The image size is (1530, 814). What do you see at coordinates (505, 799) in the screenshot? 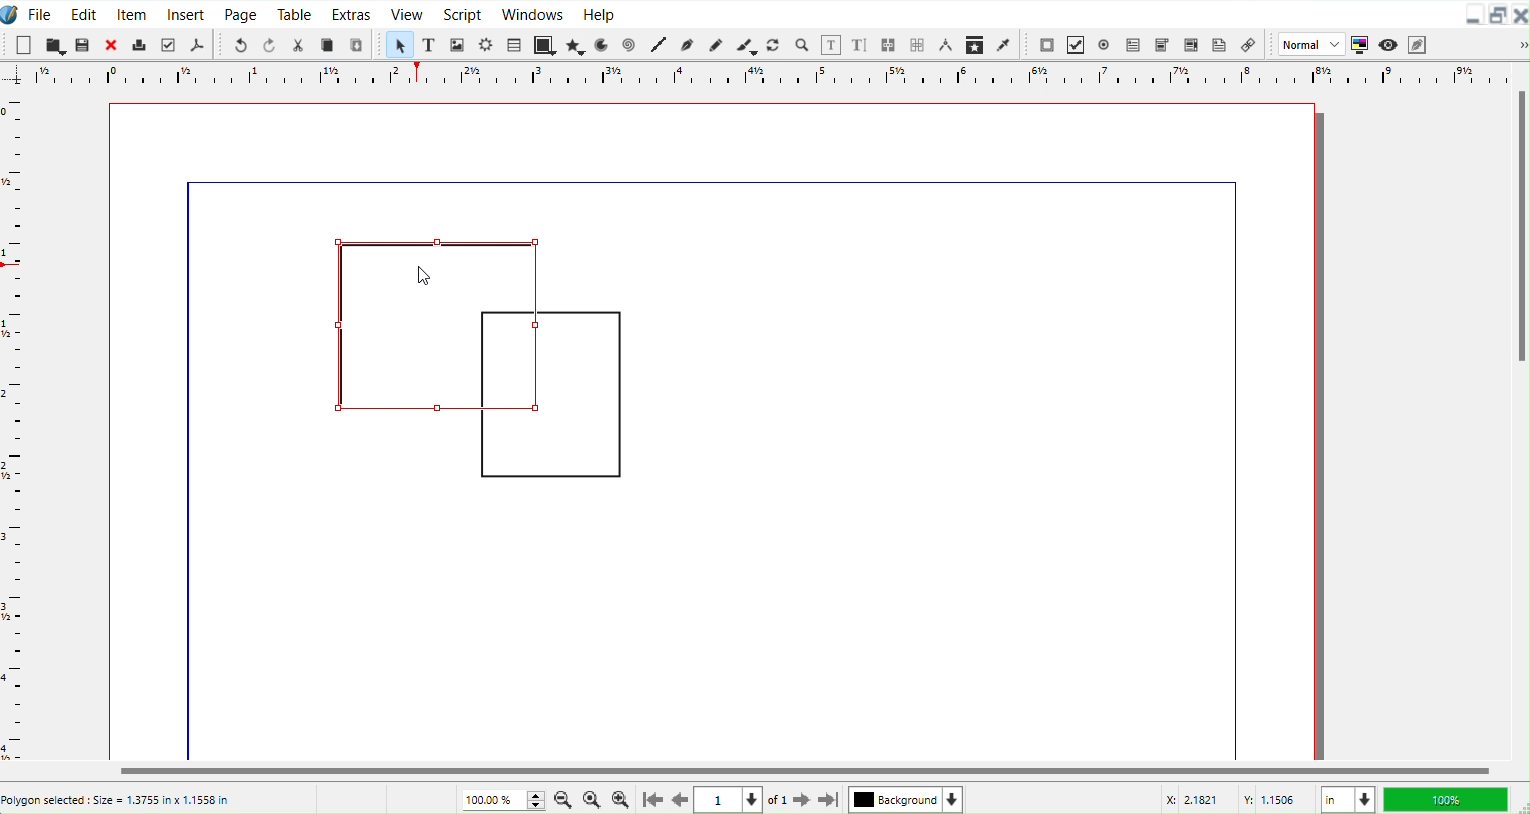
I see `Current Zoom level` at bounding box center [505, 799].